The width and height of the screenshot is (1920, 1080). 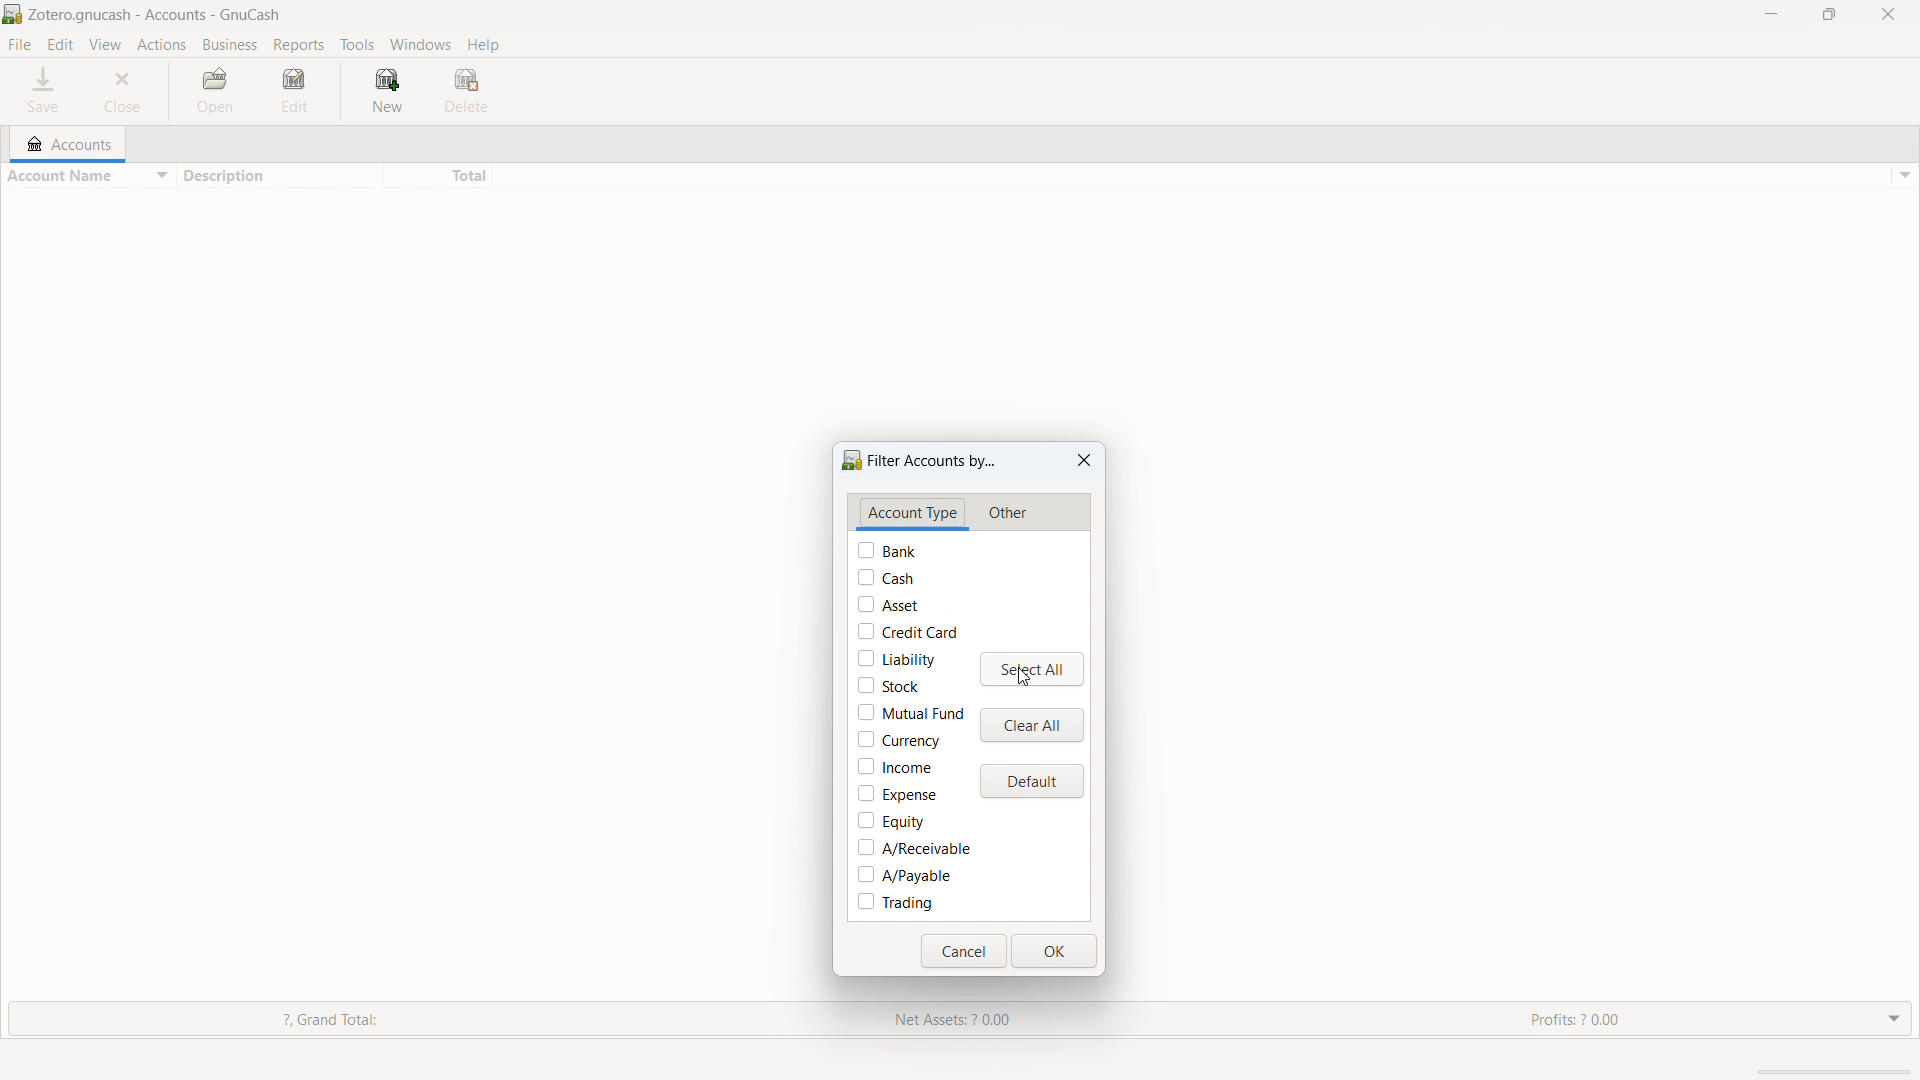 I want to click on actions, so click(x=161, y=46).